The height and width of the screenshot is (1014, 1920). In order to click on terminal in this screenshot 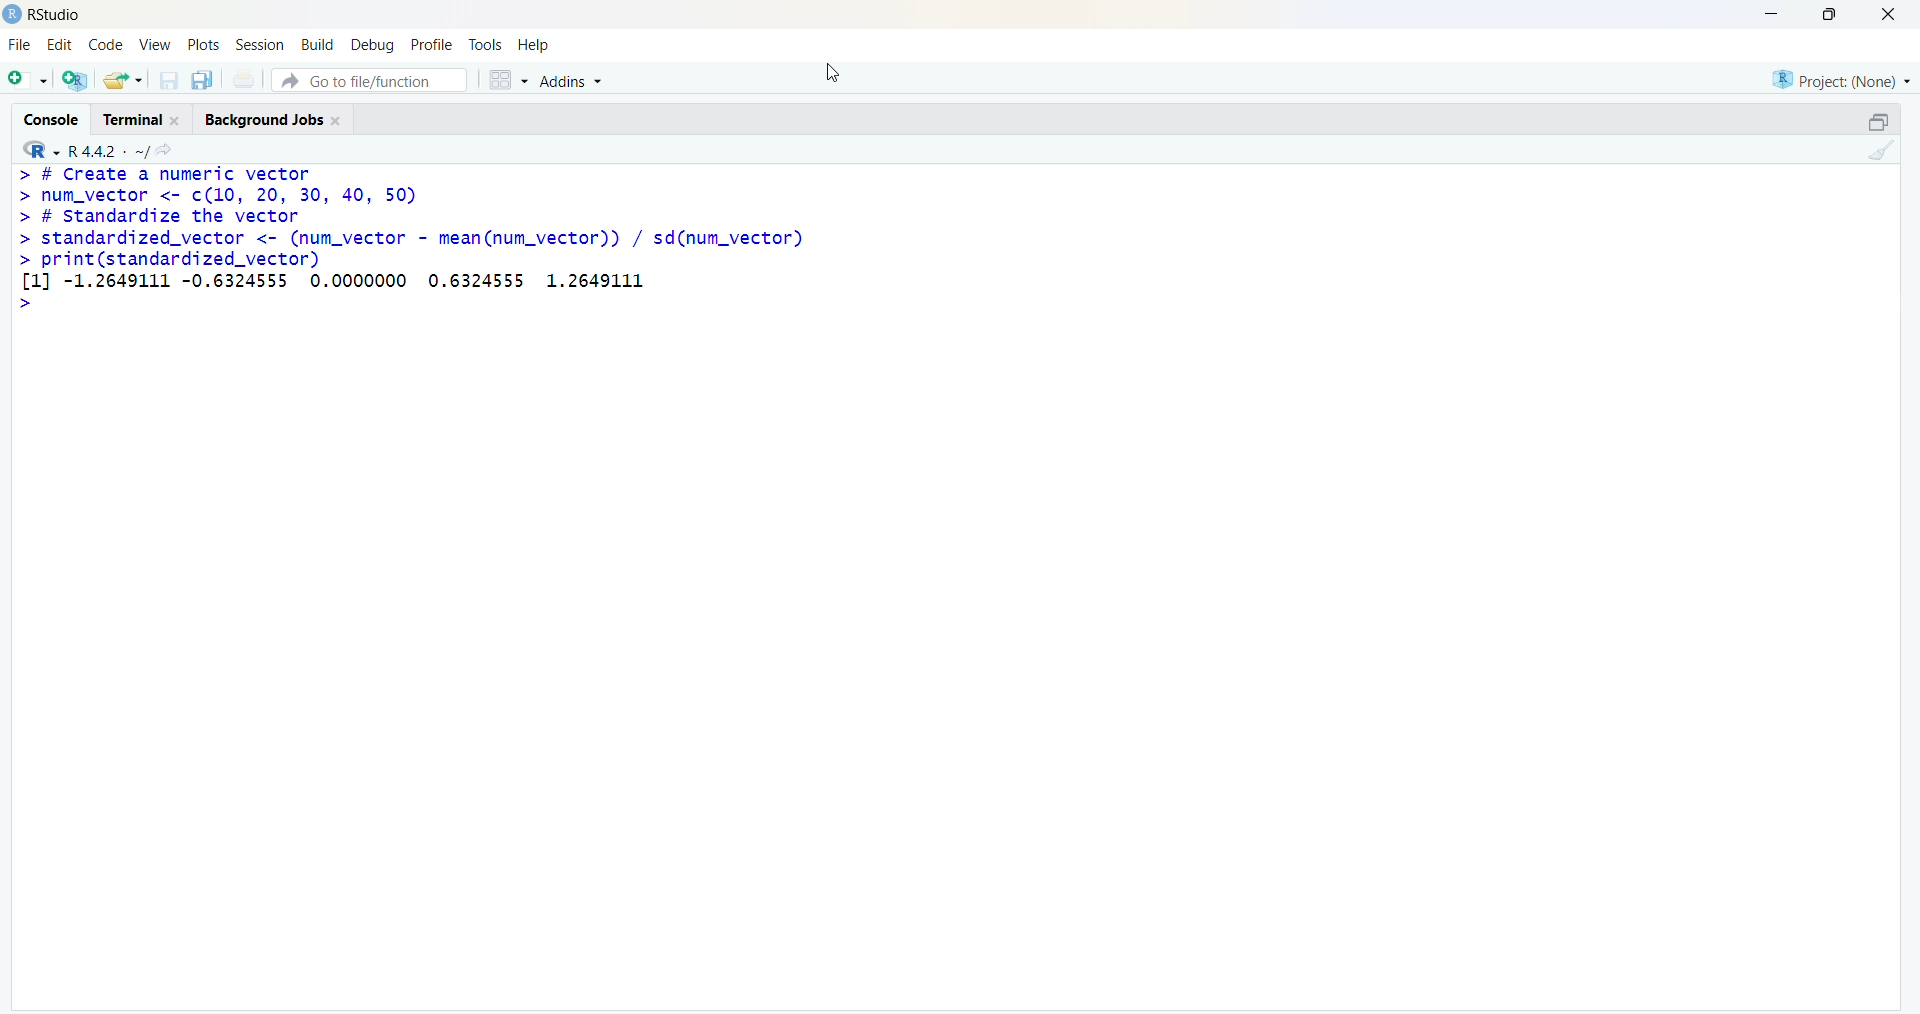, I will do `click(134, 120)`.